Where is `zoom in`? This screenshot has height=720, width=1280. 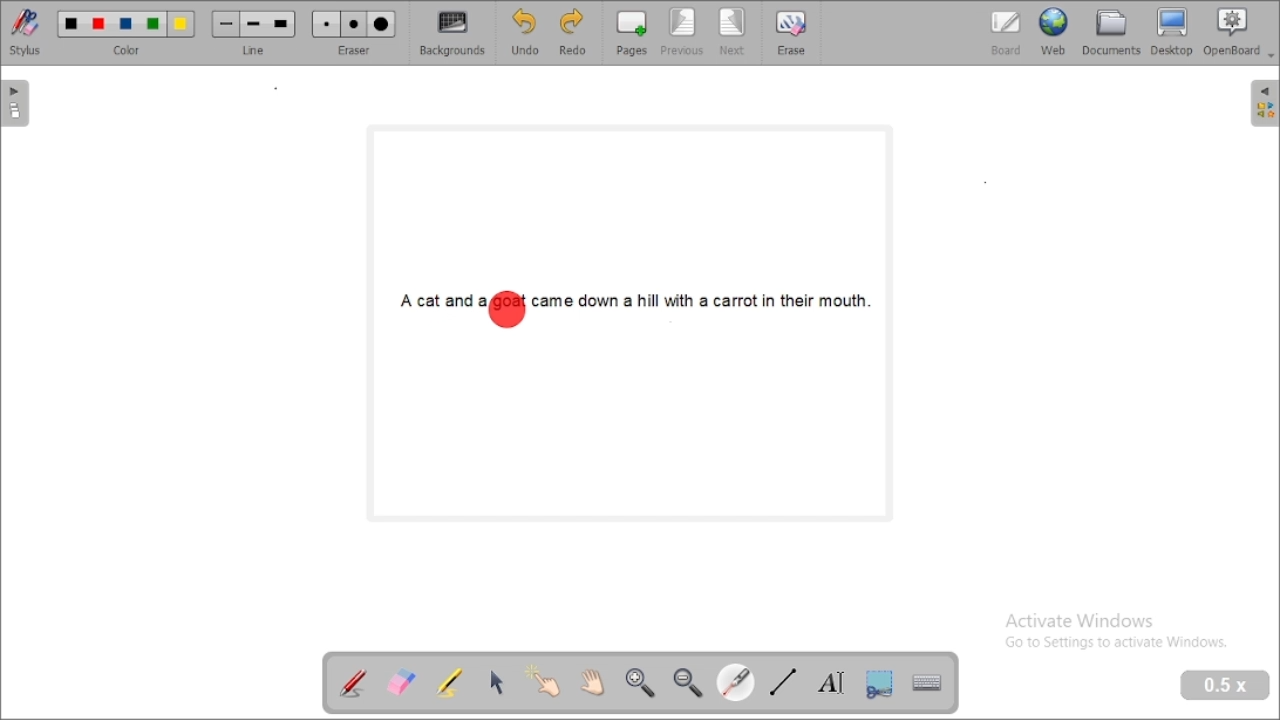
zoom in is located at coordinates (641, 684).